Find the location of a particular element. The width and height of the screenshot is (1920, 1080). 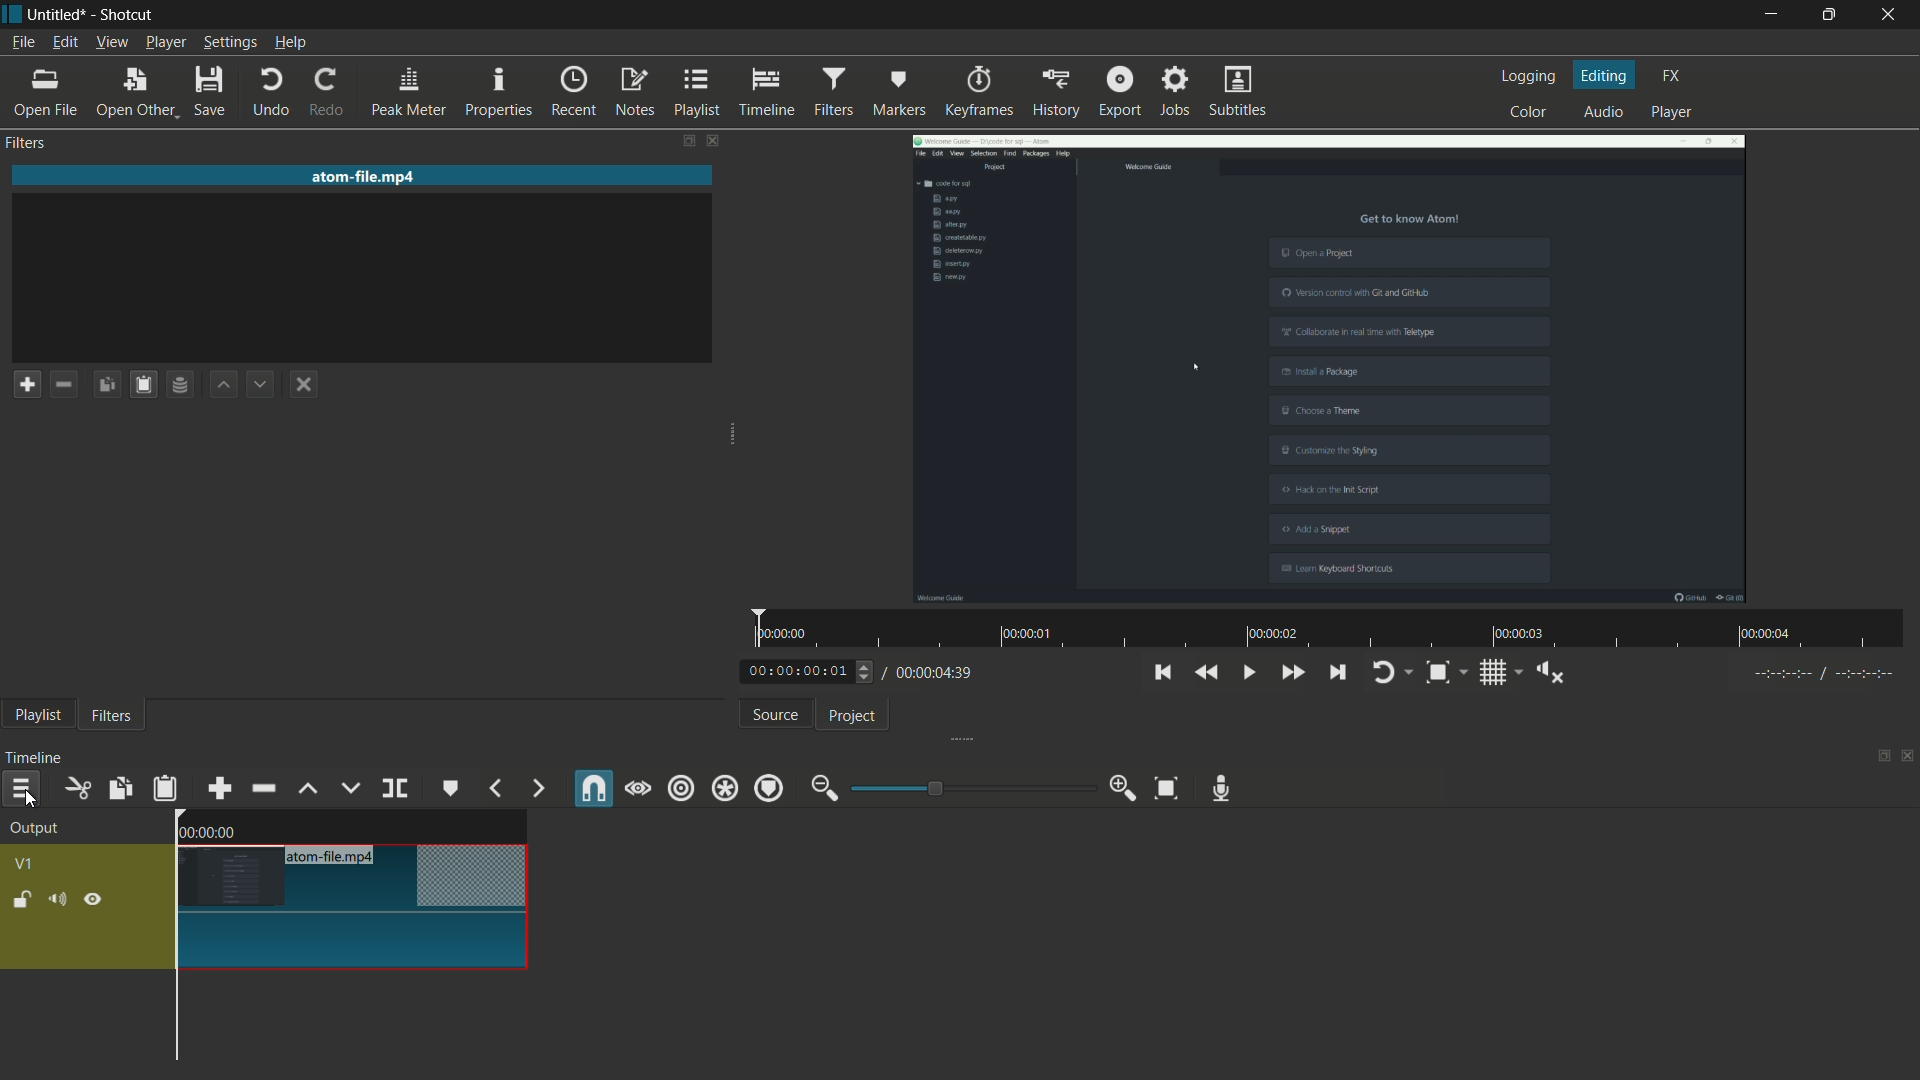

previous marker is located at coordinates (496, 788).